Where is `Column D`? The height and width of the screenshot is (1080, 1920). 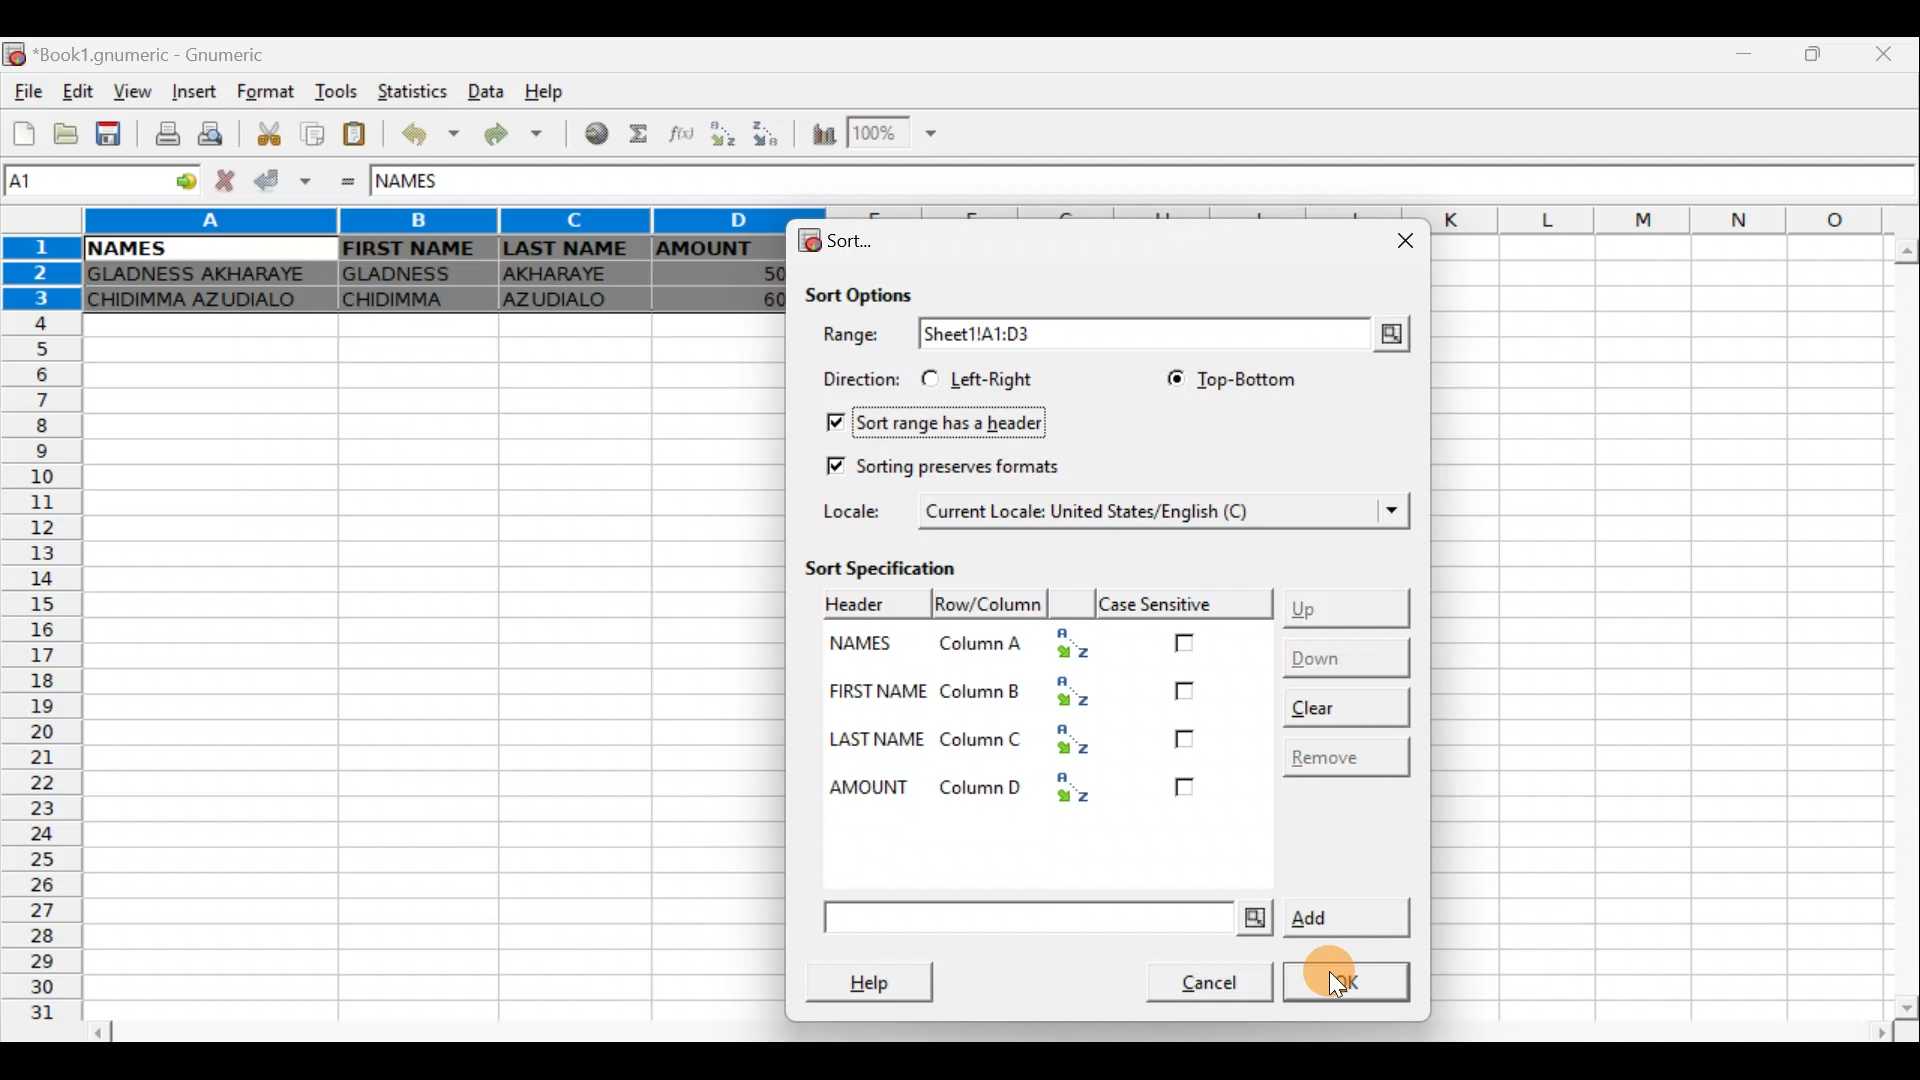
Column D is located at coordinates (1028, 786).